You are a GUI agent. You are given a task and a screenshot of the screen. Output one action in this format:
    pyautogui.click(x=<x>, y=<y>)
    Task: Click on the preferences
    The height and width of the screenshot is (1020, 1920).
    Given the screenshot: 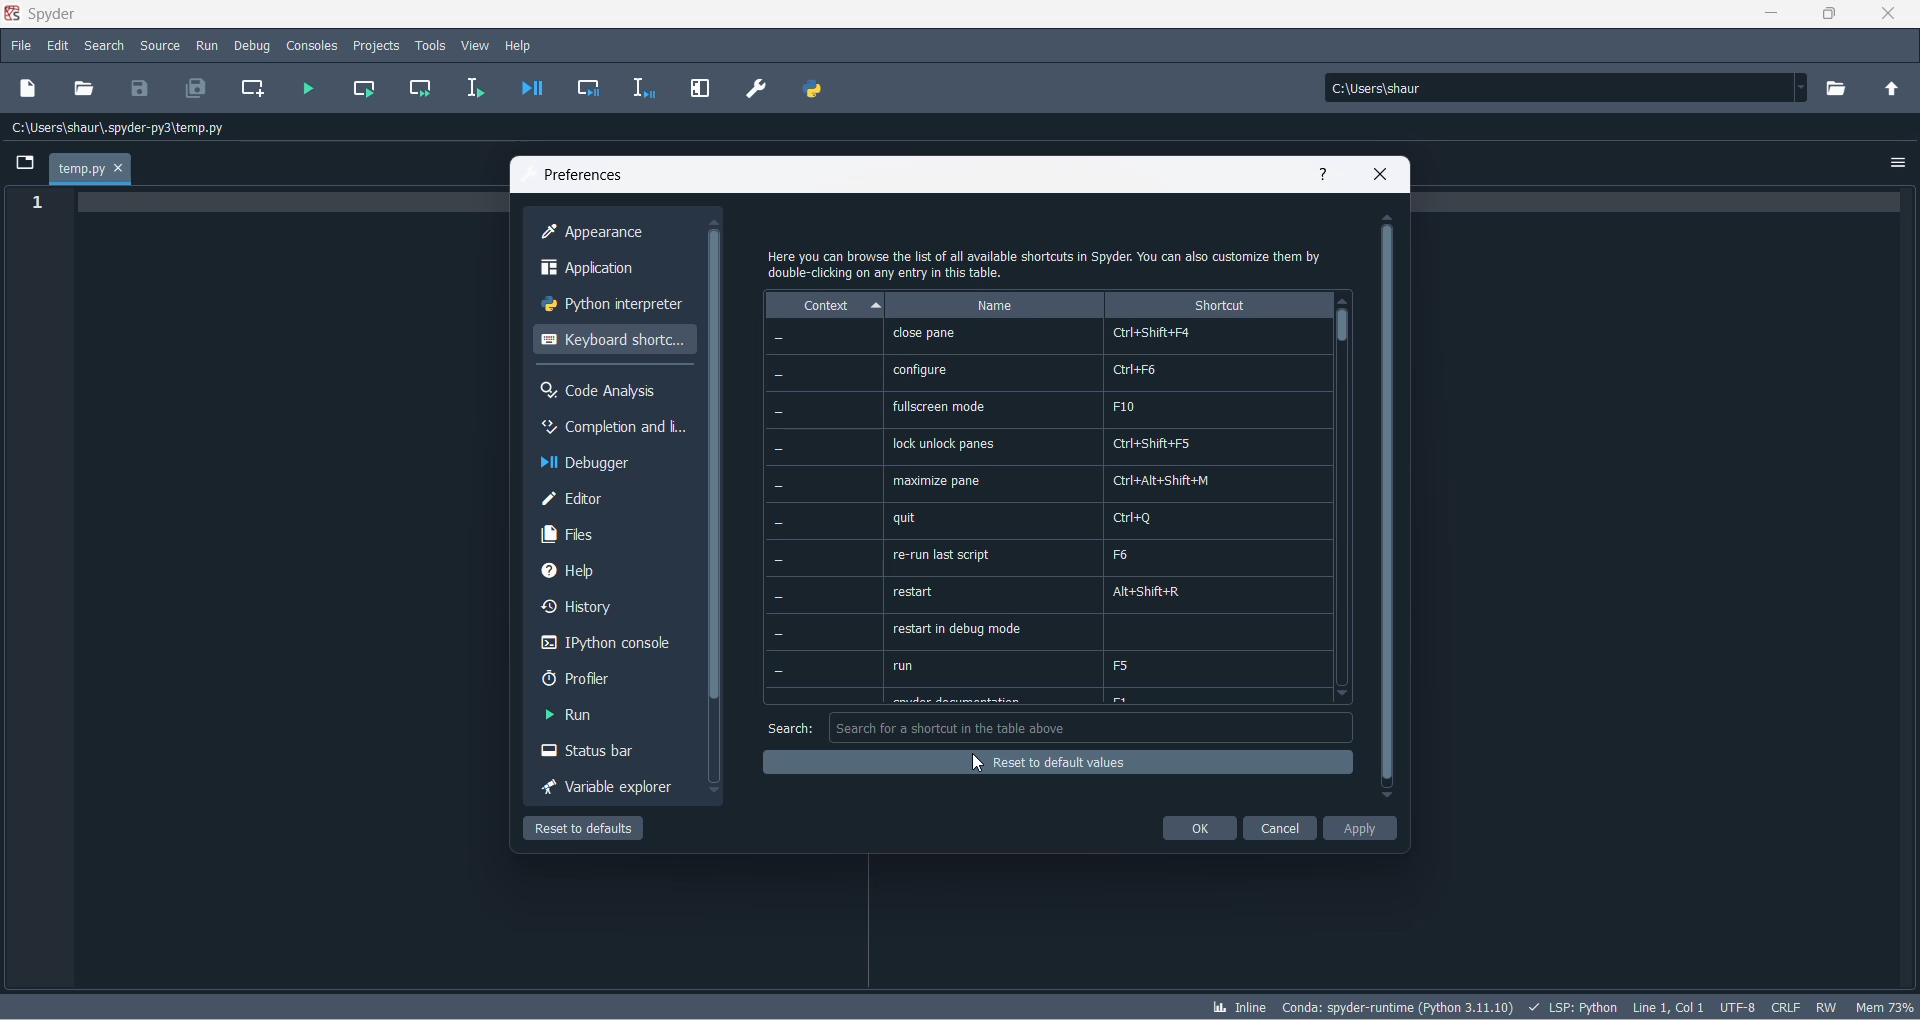 What is the action you would take?
    pyautogui.click(x=758, y=88)
    